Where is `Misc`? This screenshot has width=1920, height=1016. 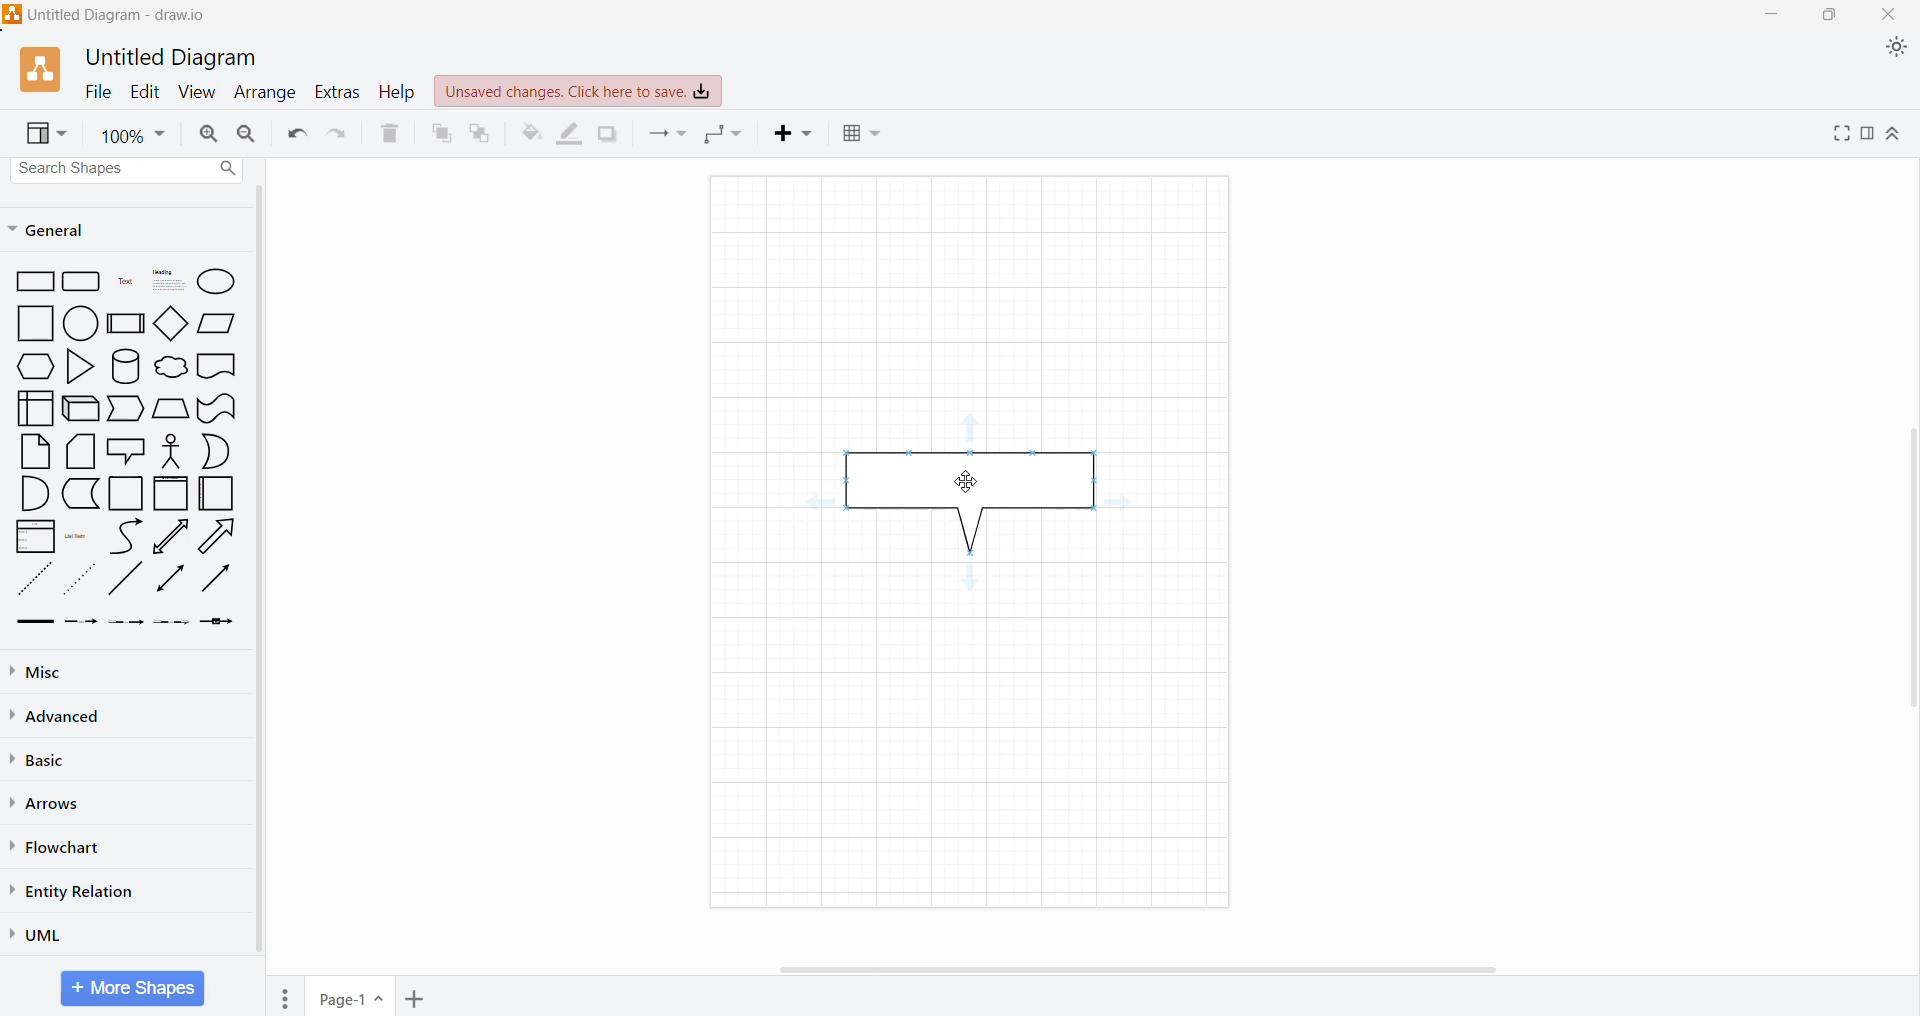
Misc is located at coordinates (45, 671).